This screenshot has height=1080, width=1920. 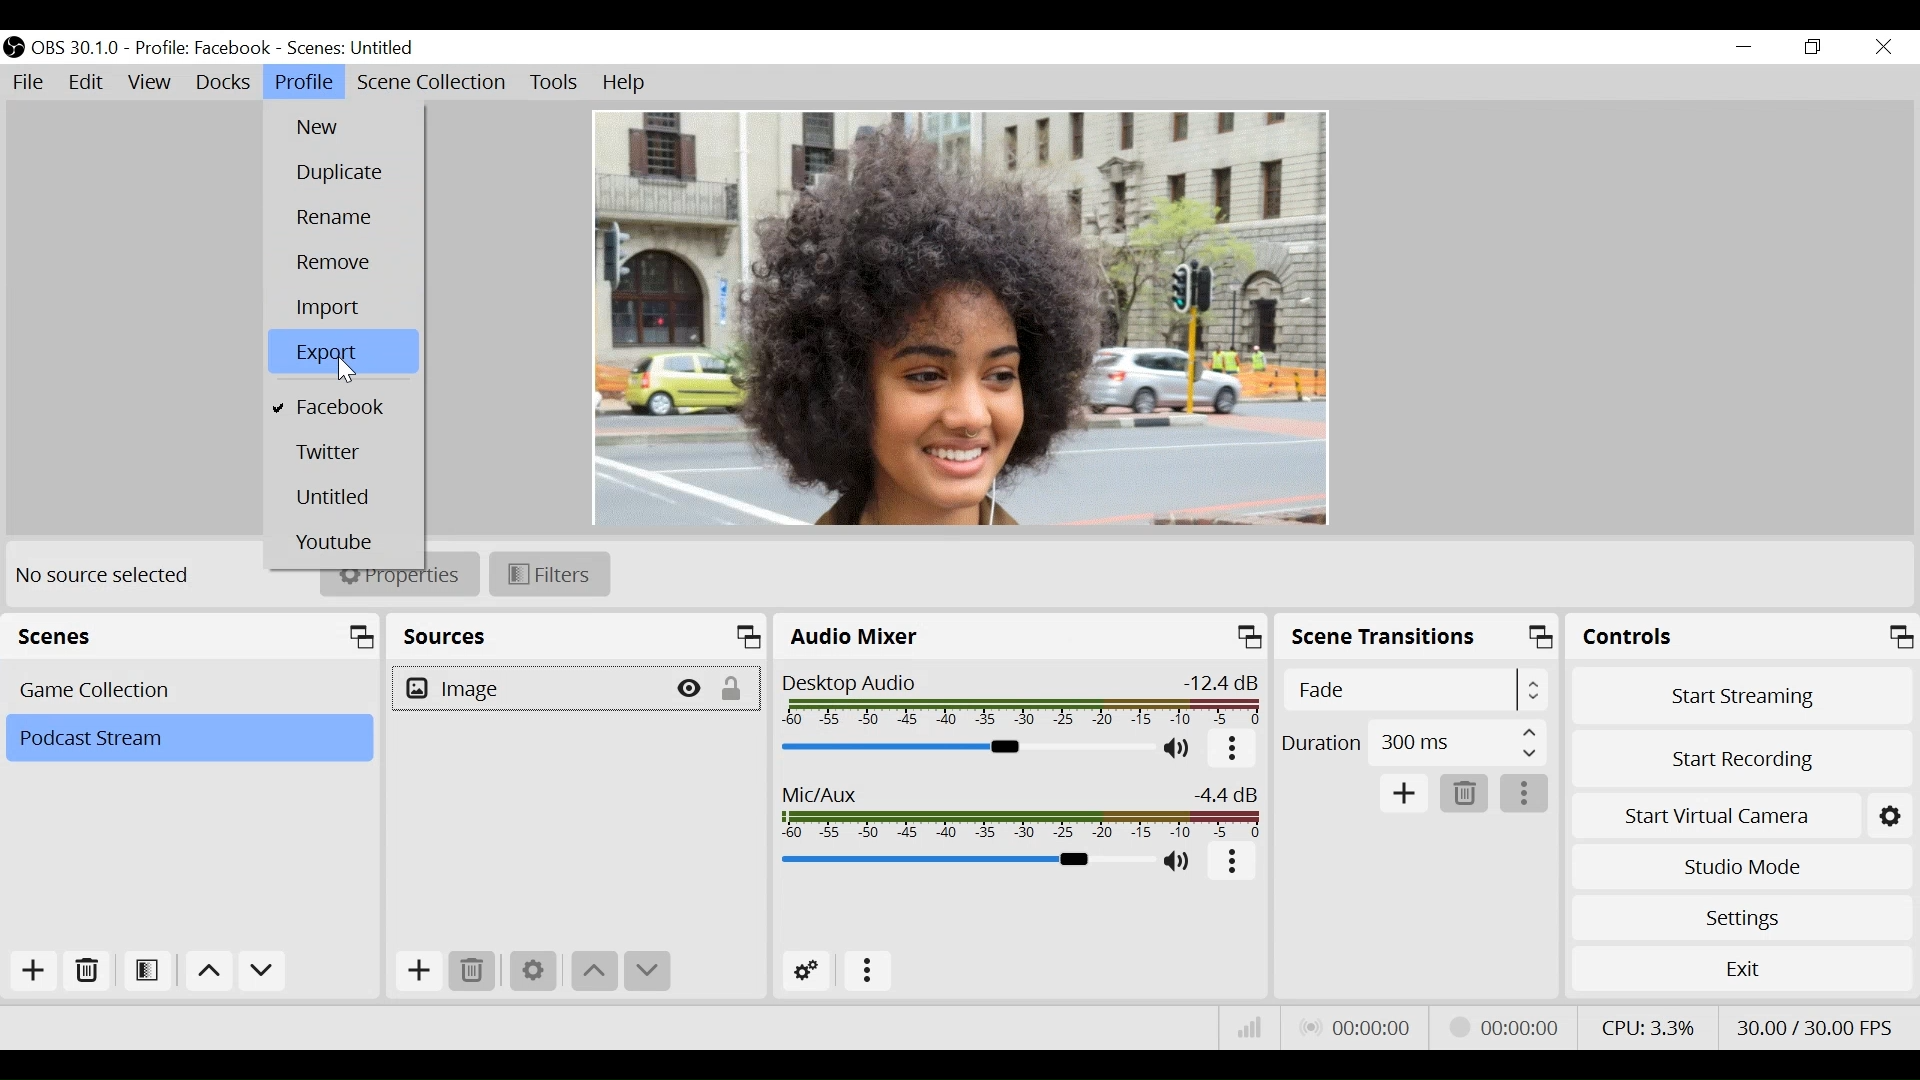 I want to click on Restore, so click(x=1813, y=48).